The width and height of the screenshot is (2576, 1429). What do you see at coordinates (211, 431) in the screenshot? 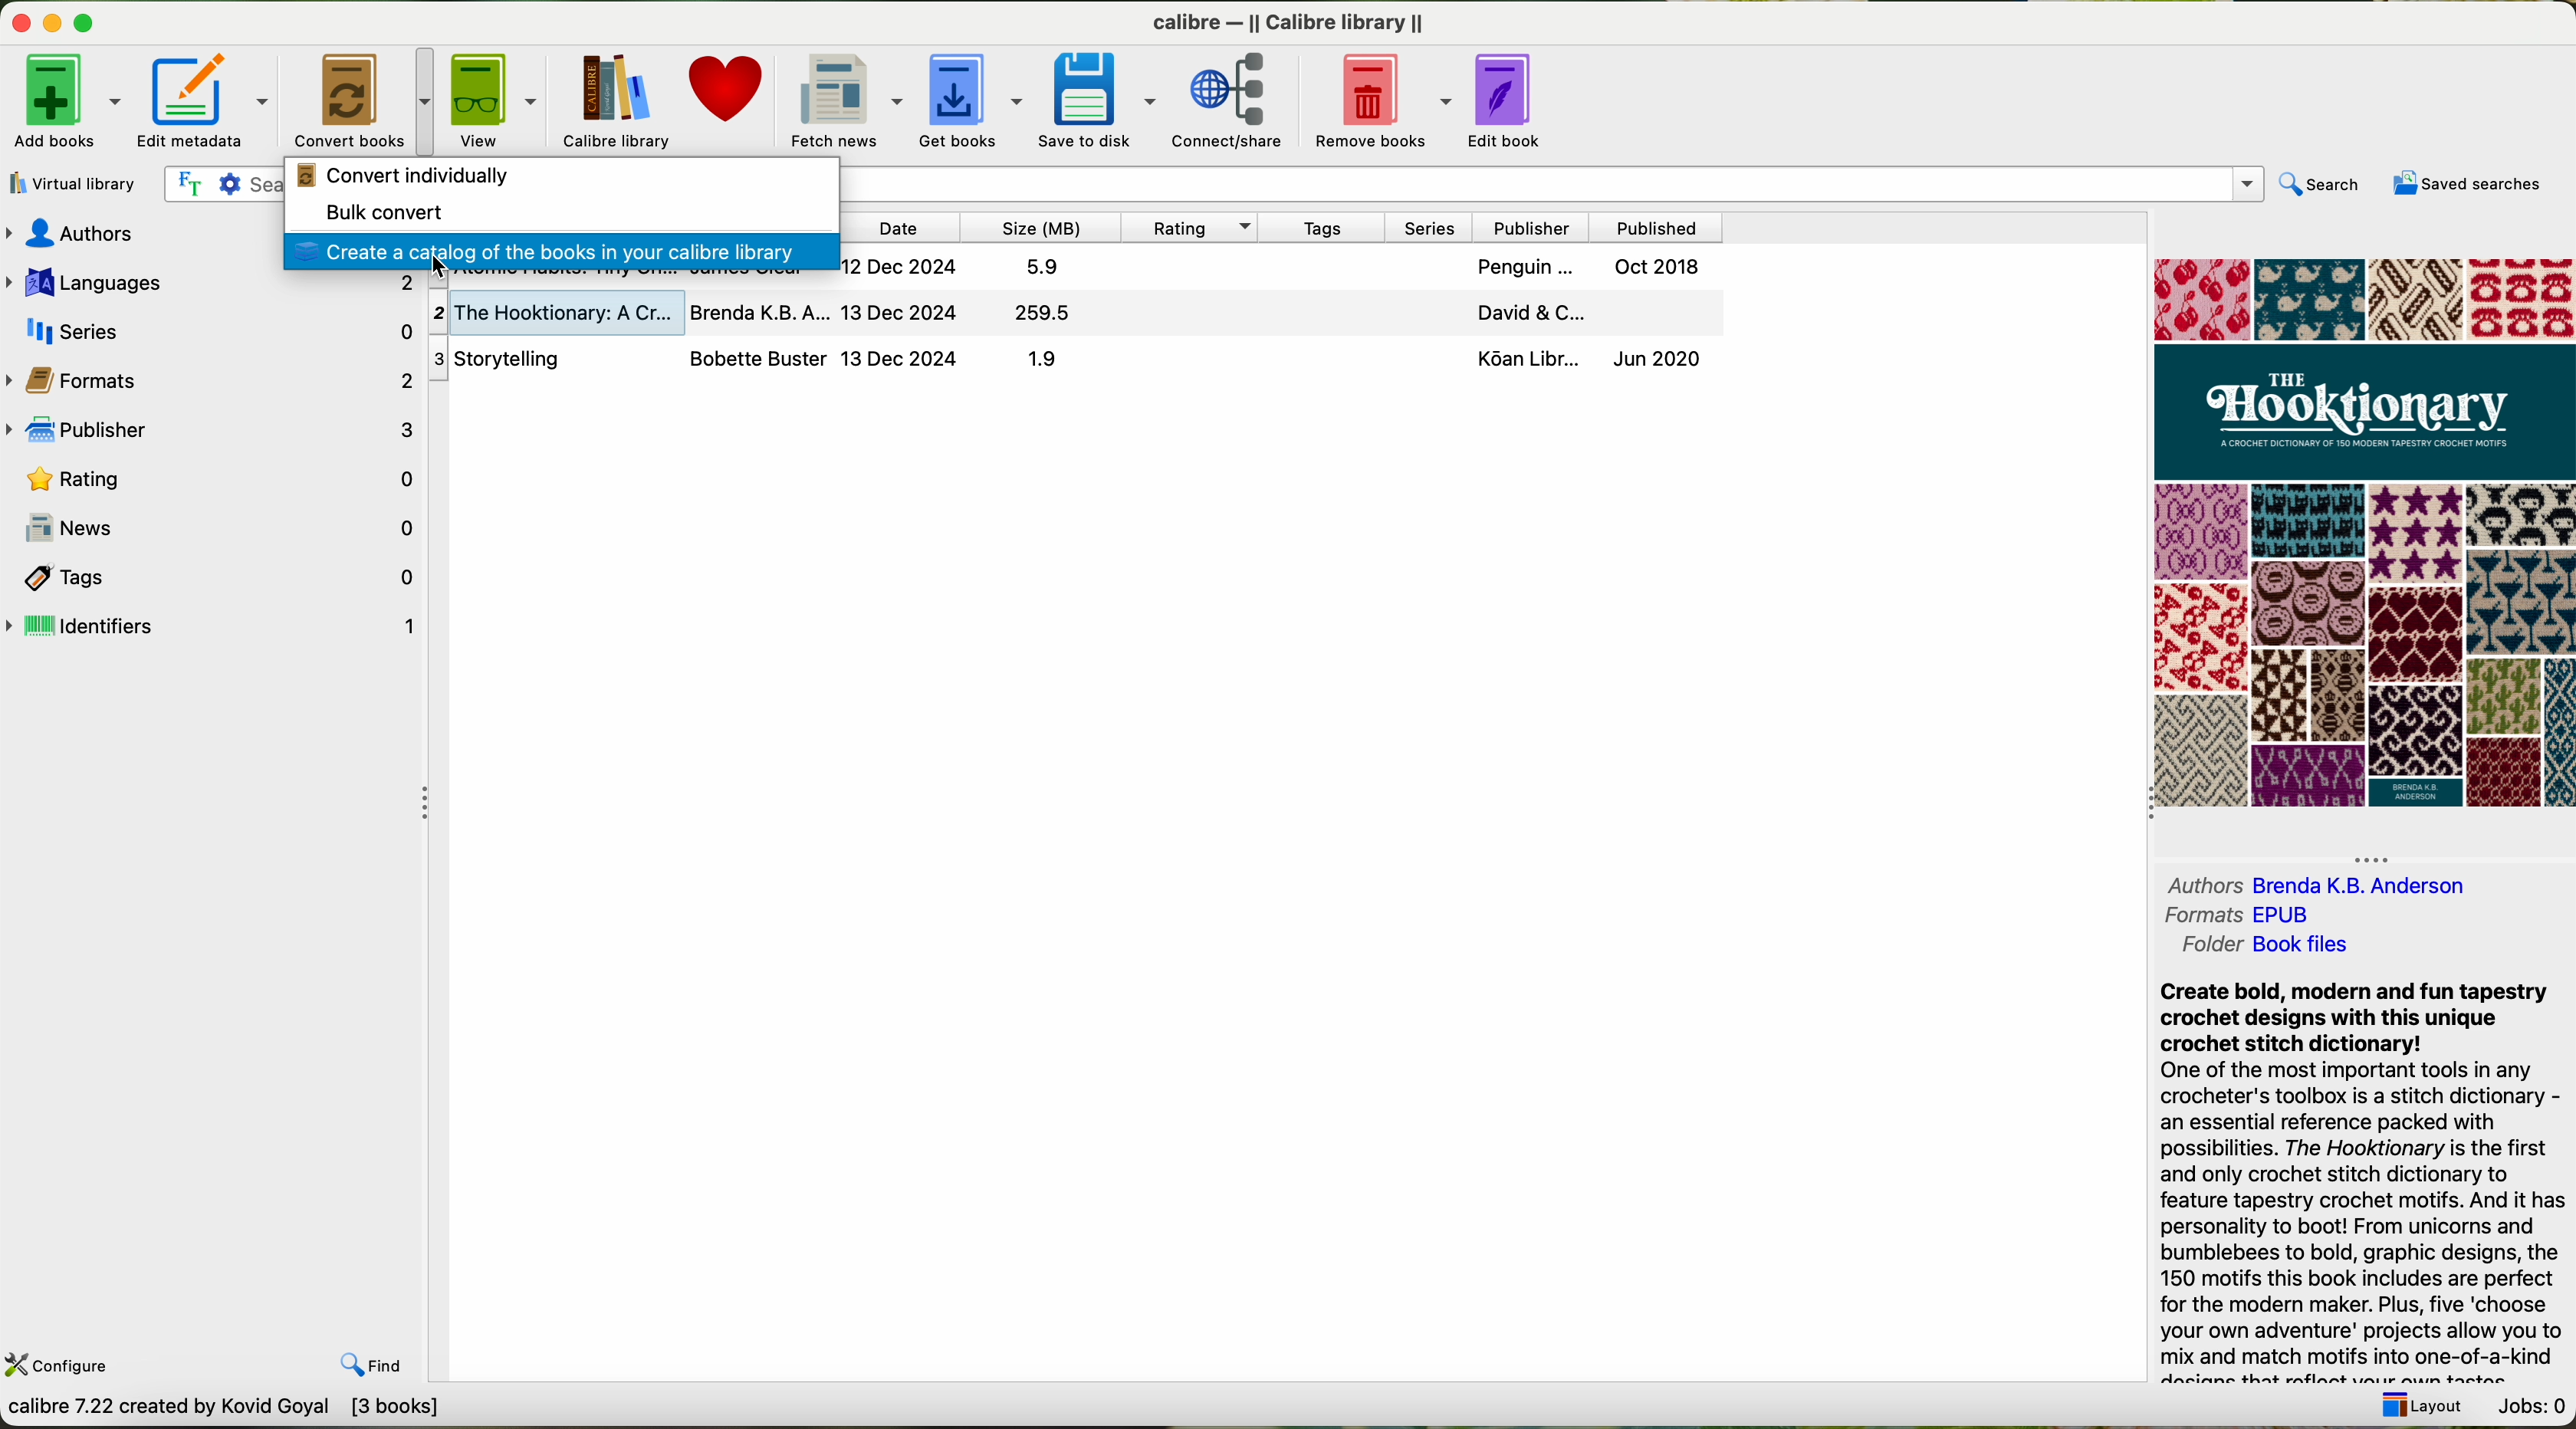
I see `publisher` at bounding box center [211, 431].